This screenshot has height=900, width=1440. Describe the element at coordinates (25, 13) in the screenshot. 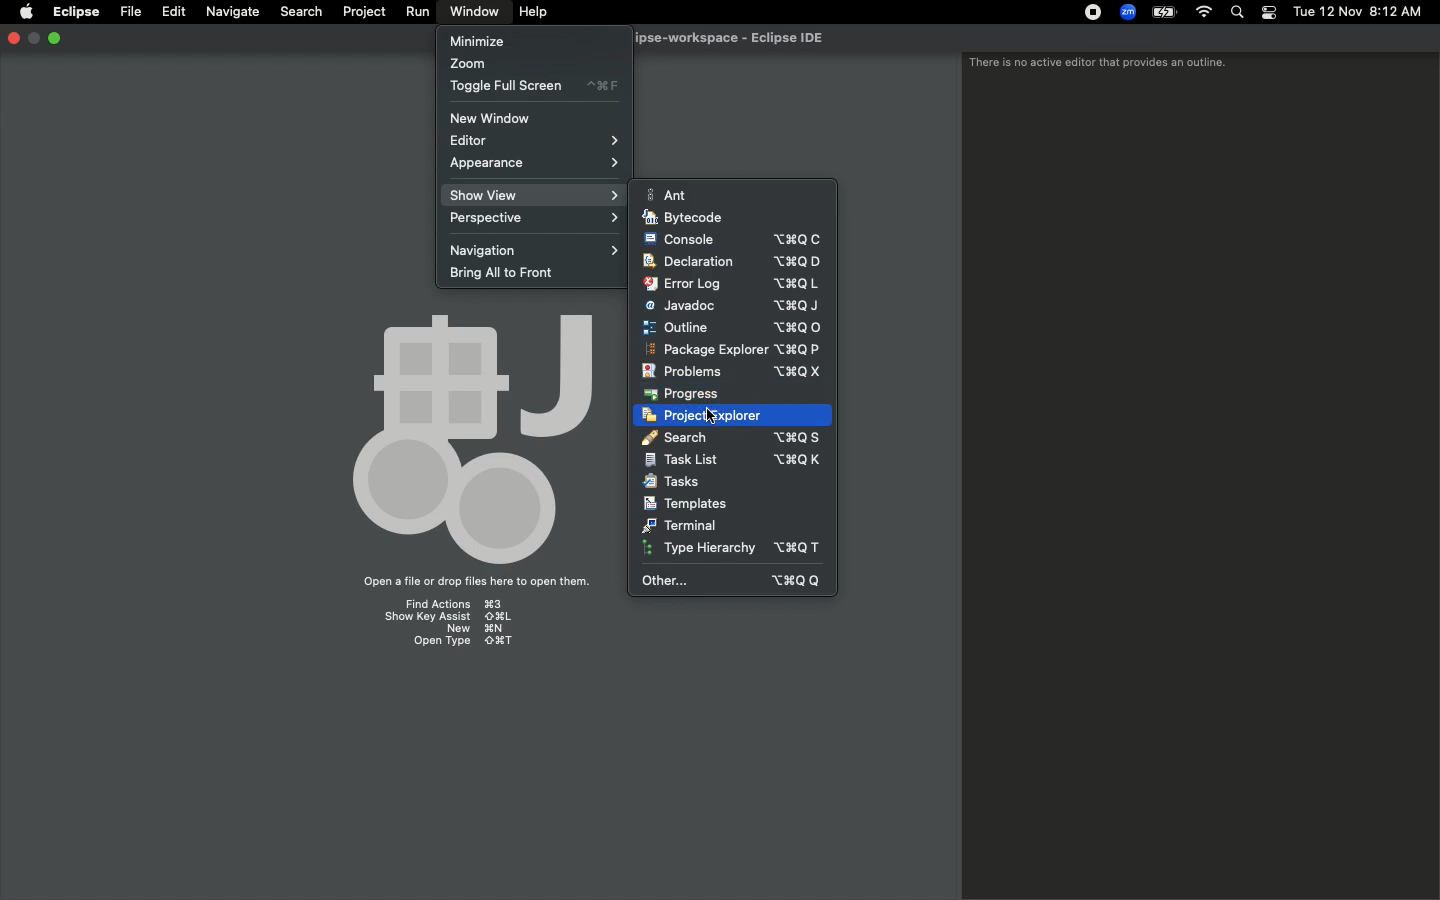

I see `Apple logo` at that location.